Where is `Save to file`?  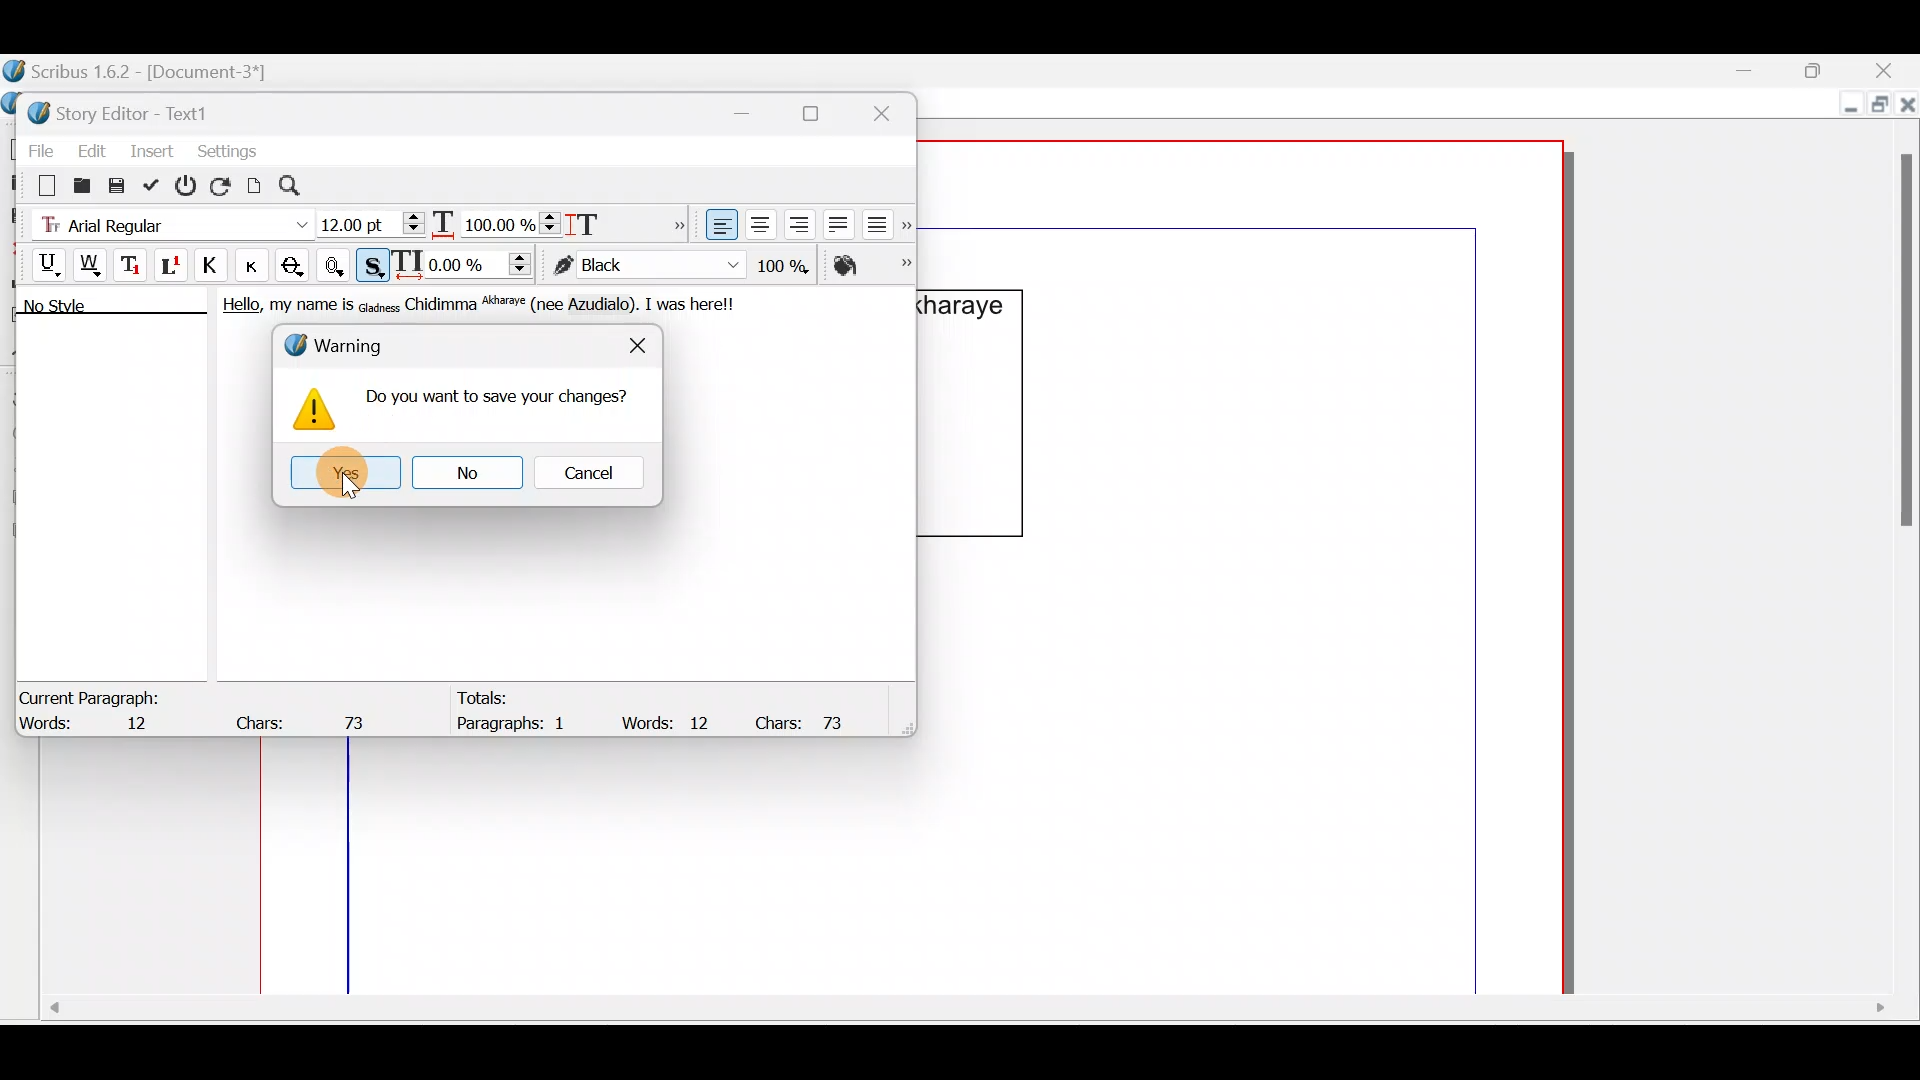 Save to file is located at coordinates (118, 184).